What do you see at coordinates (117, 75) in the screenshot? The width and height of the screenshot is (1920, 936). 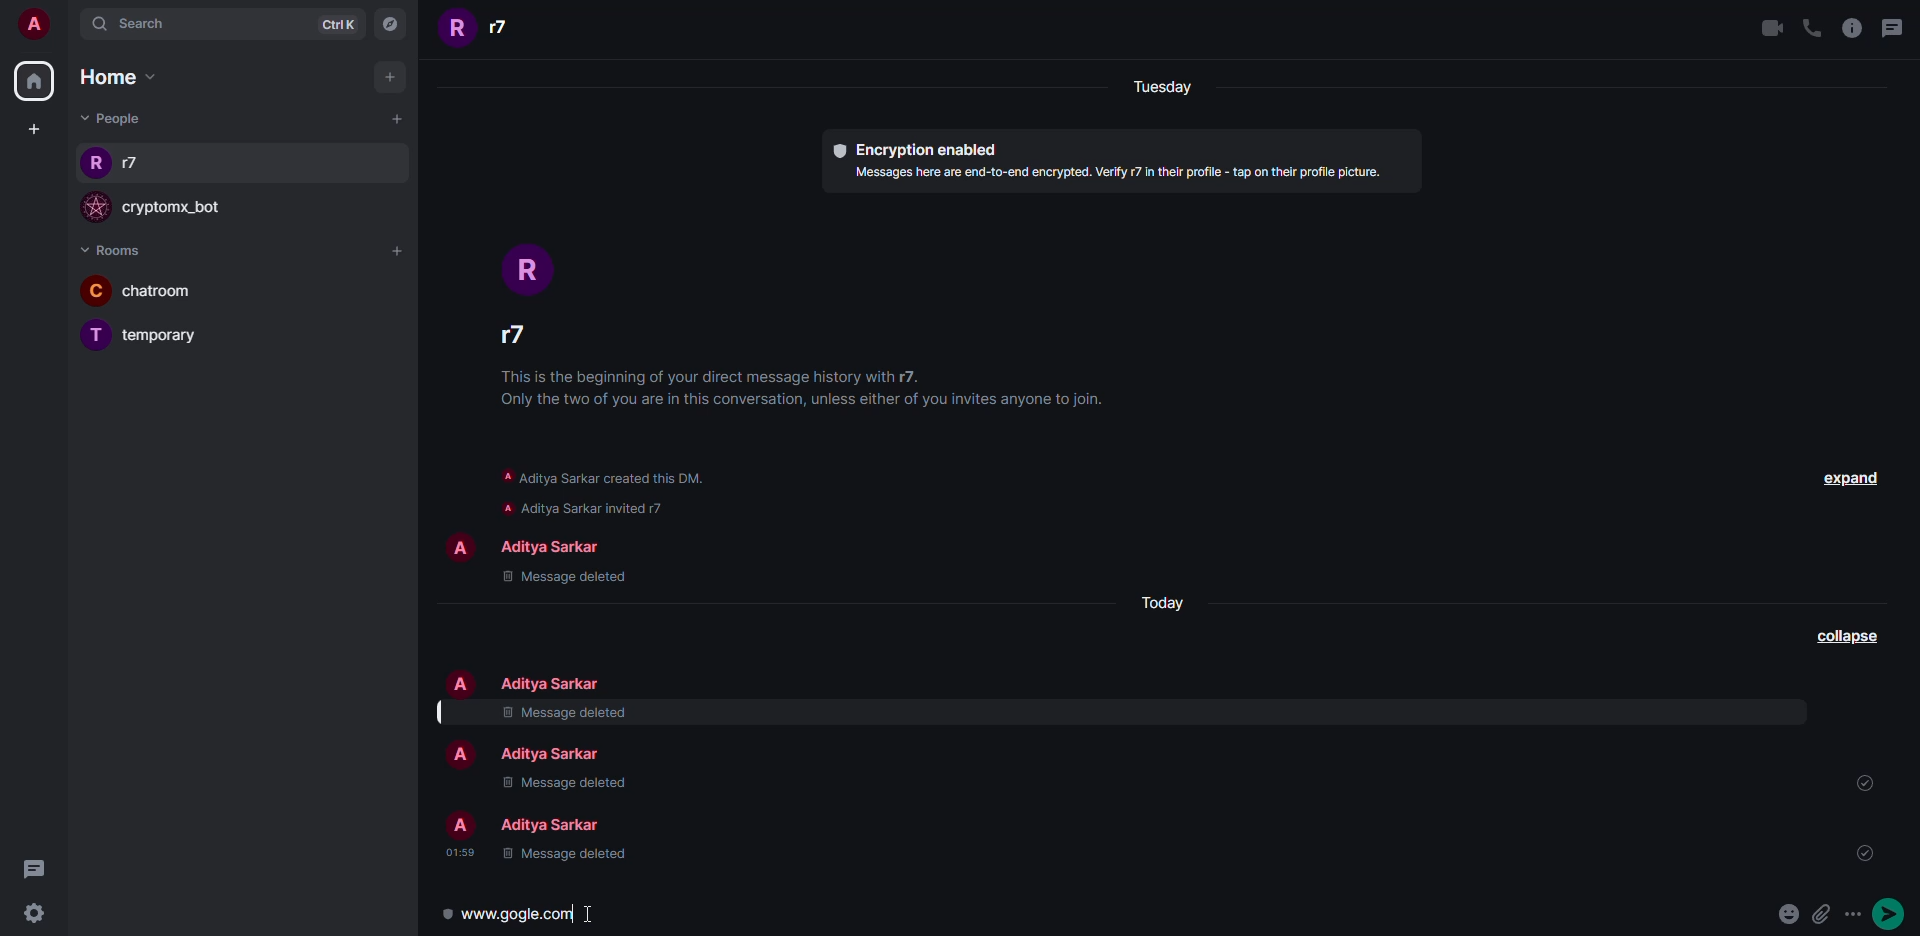 I see `home` at bounding box center [117, 75].